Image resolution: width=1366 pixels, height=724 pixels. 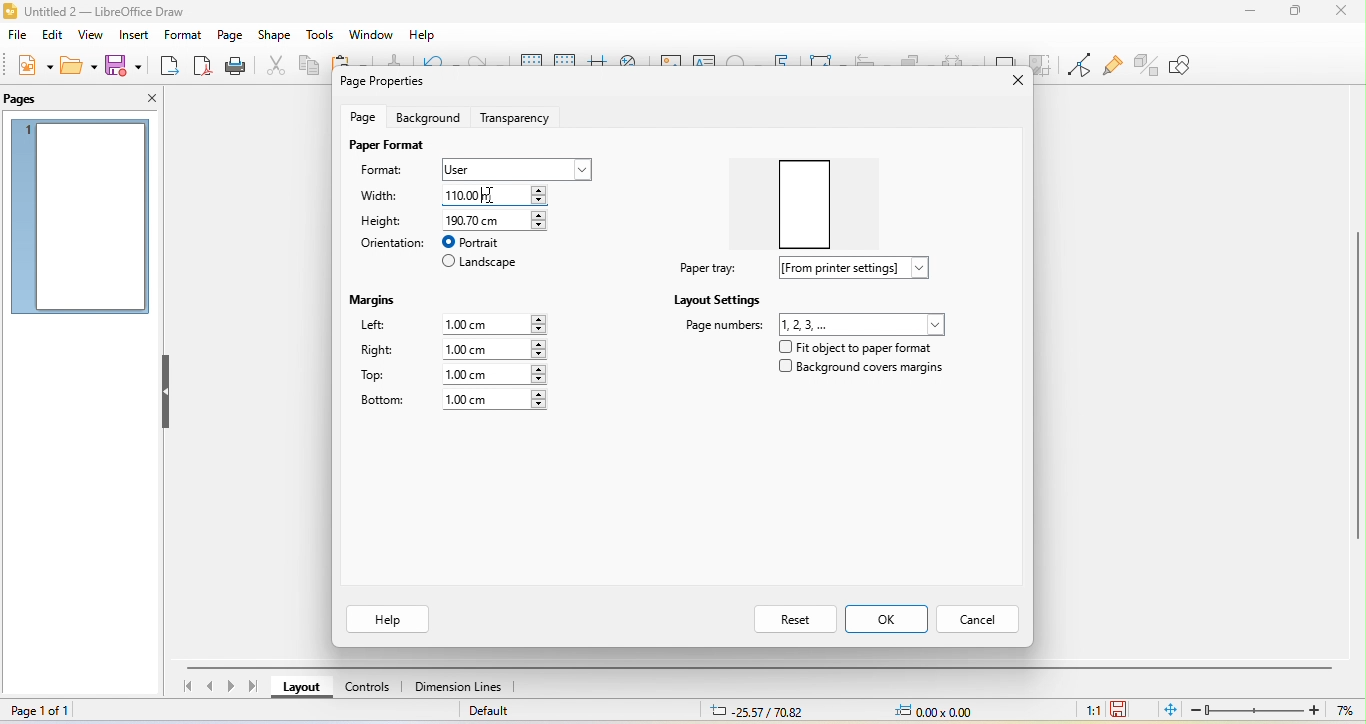 What do you see at coordinates (1195, 65) in the screenshot?
I see `show draw function` at bounding box center [1195, 65].